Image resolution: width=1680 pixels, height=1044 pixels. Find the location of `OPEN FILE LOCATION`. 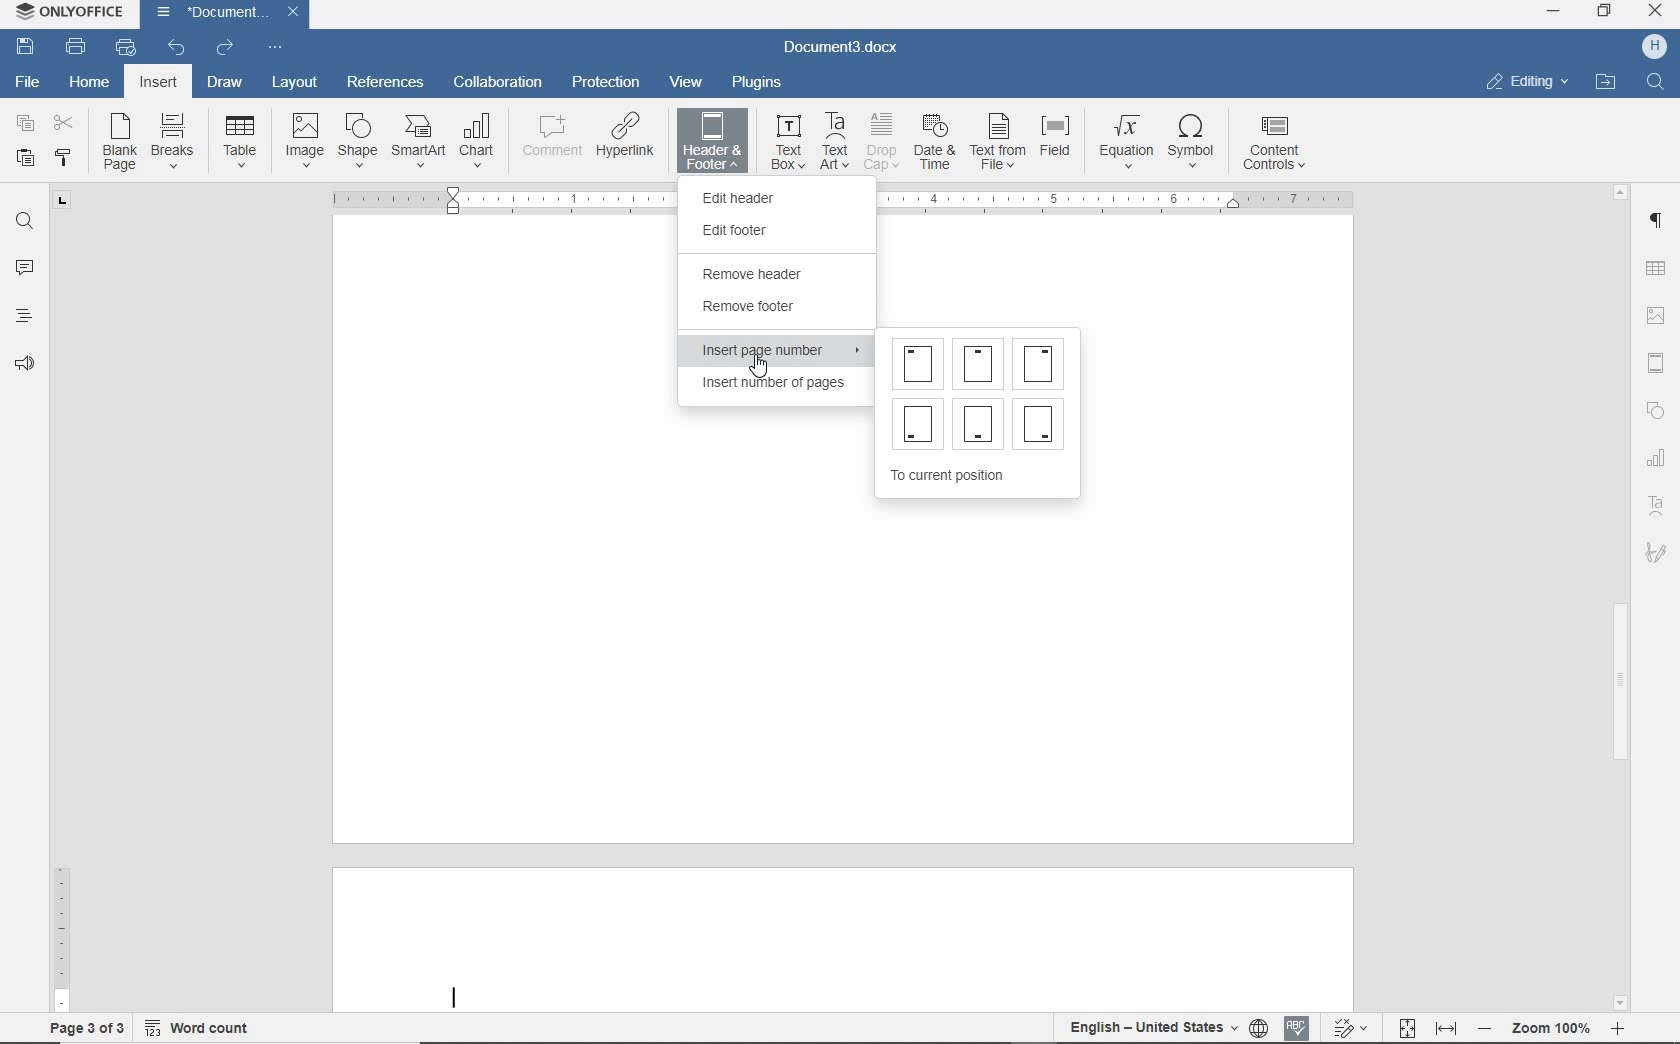

OPEN FILE LOCATION is located at coordinates (1607, 84).